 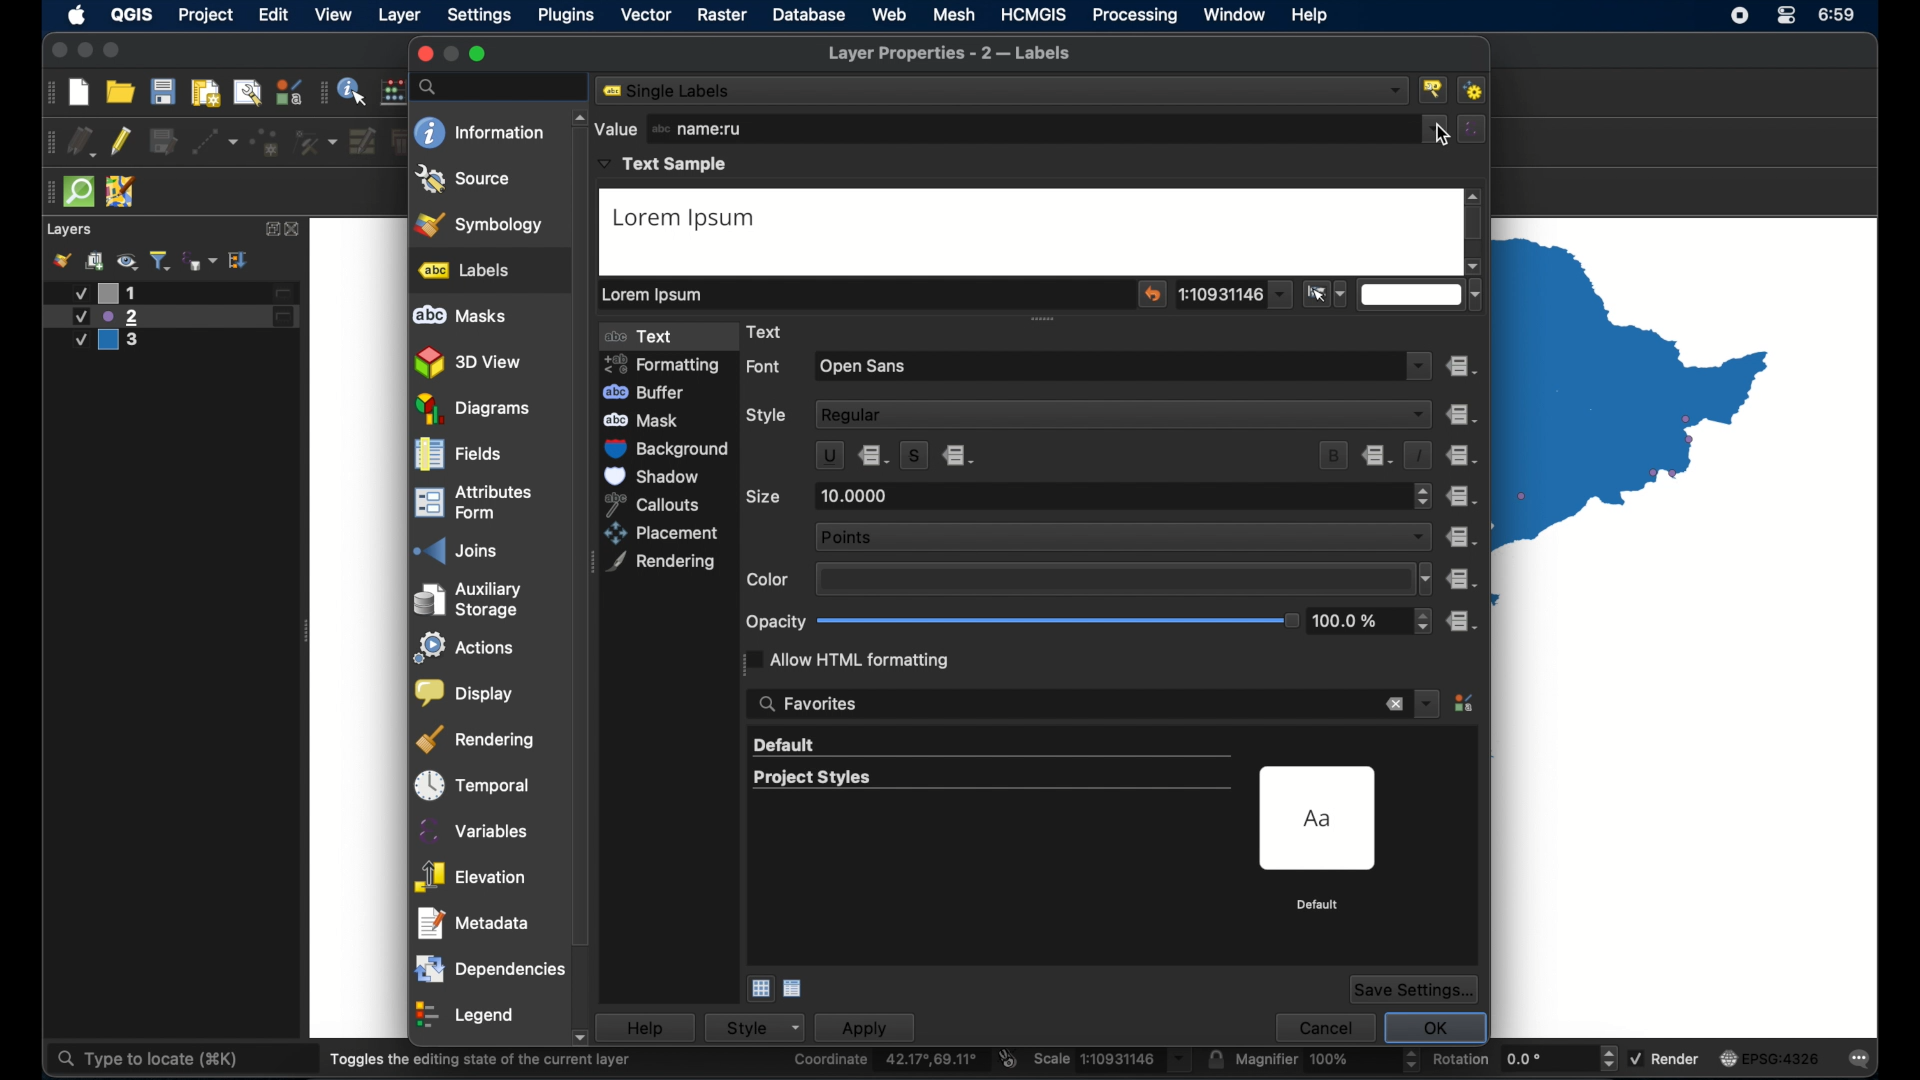 I want to click on size, so click(x=764, y=496).